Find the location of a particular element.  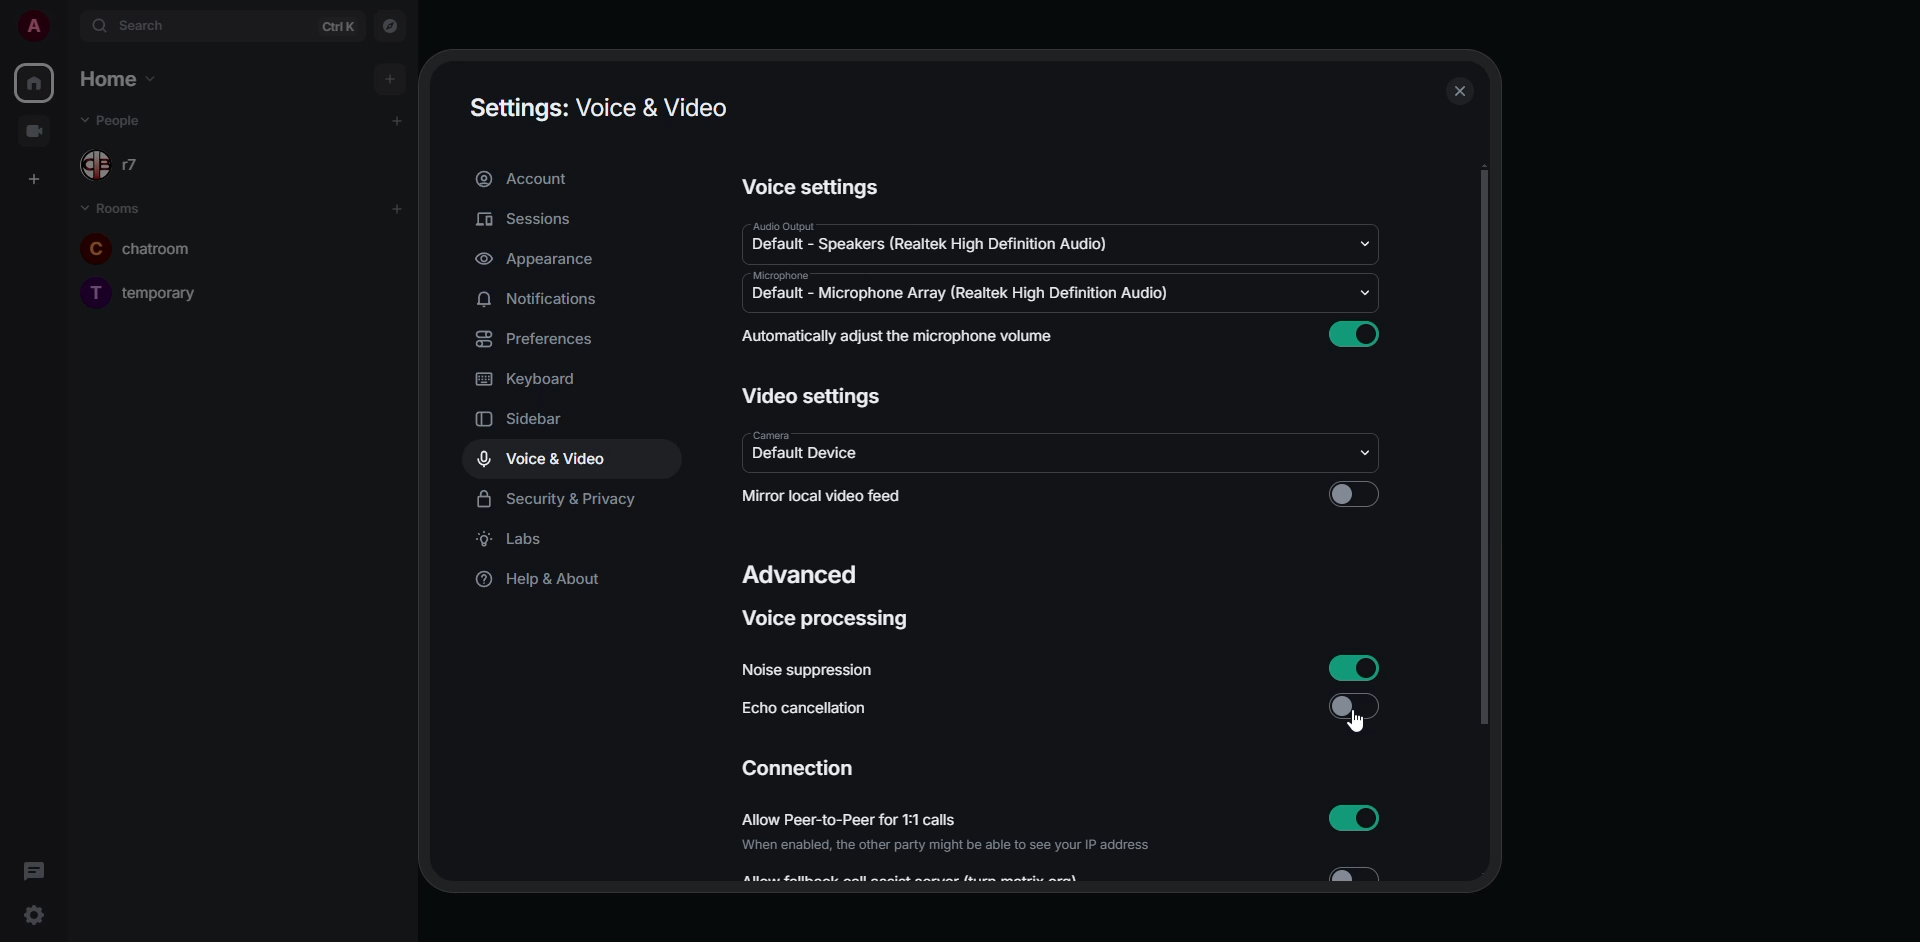

noise suppression is located at coordinates (811, 669).